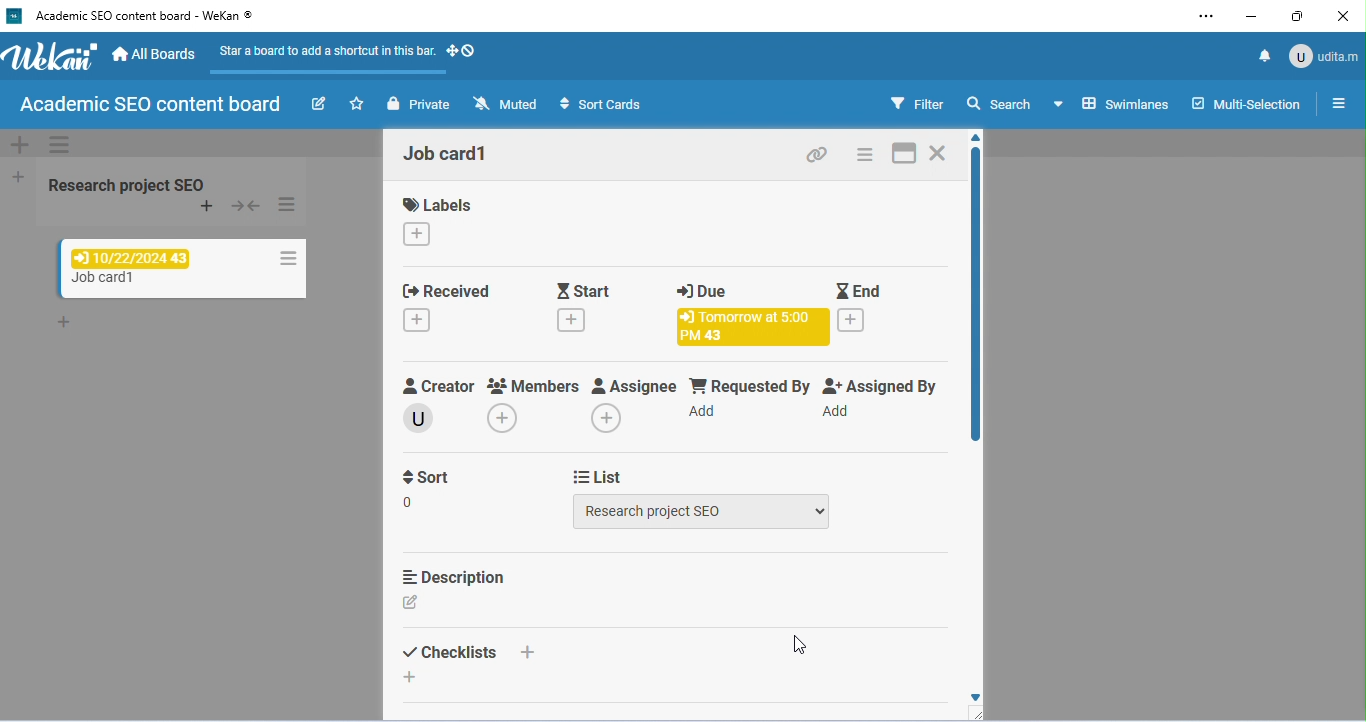  I want to click on due date added: 10/22/2024 43, so click(131, 258).